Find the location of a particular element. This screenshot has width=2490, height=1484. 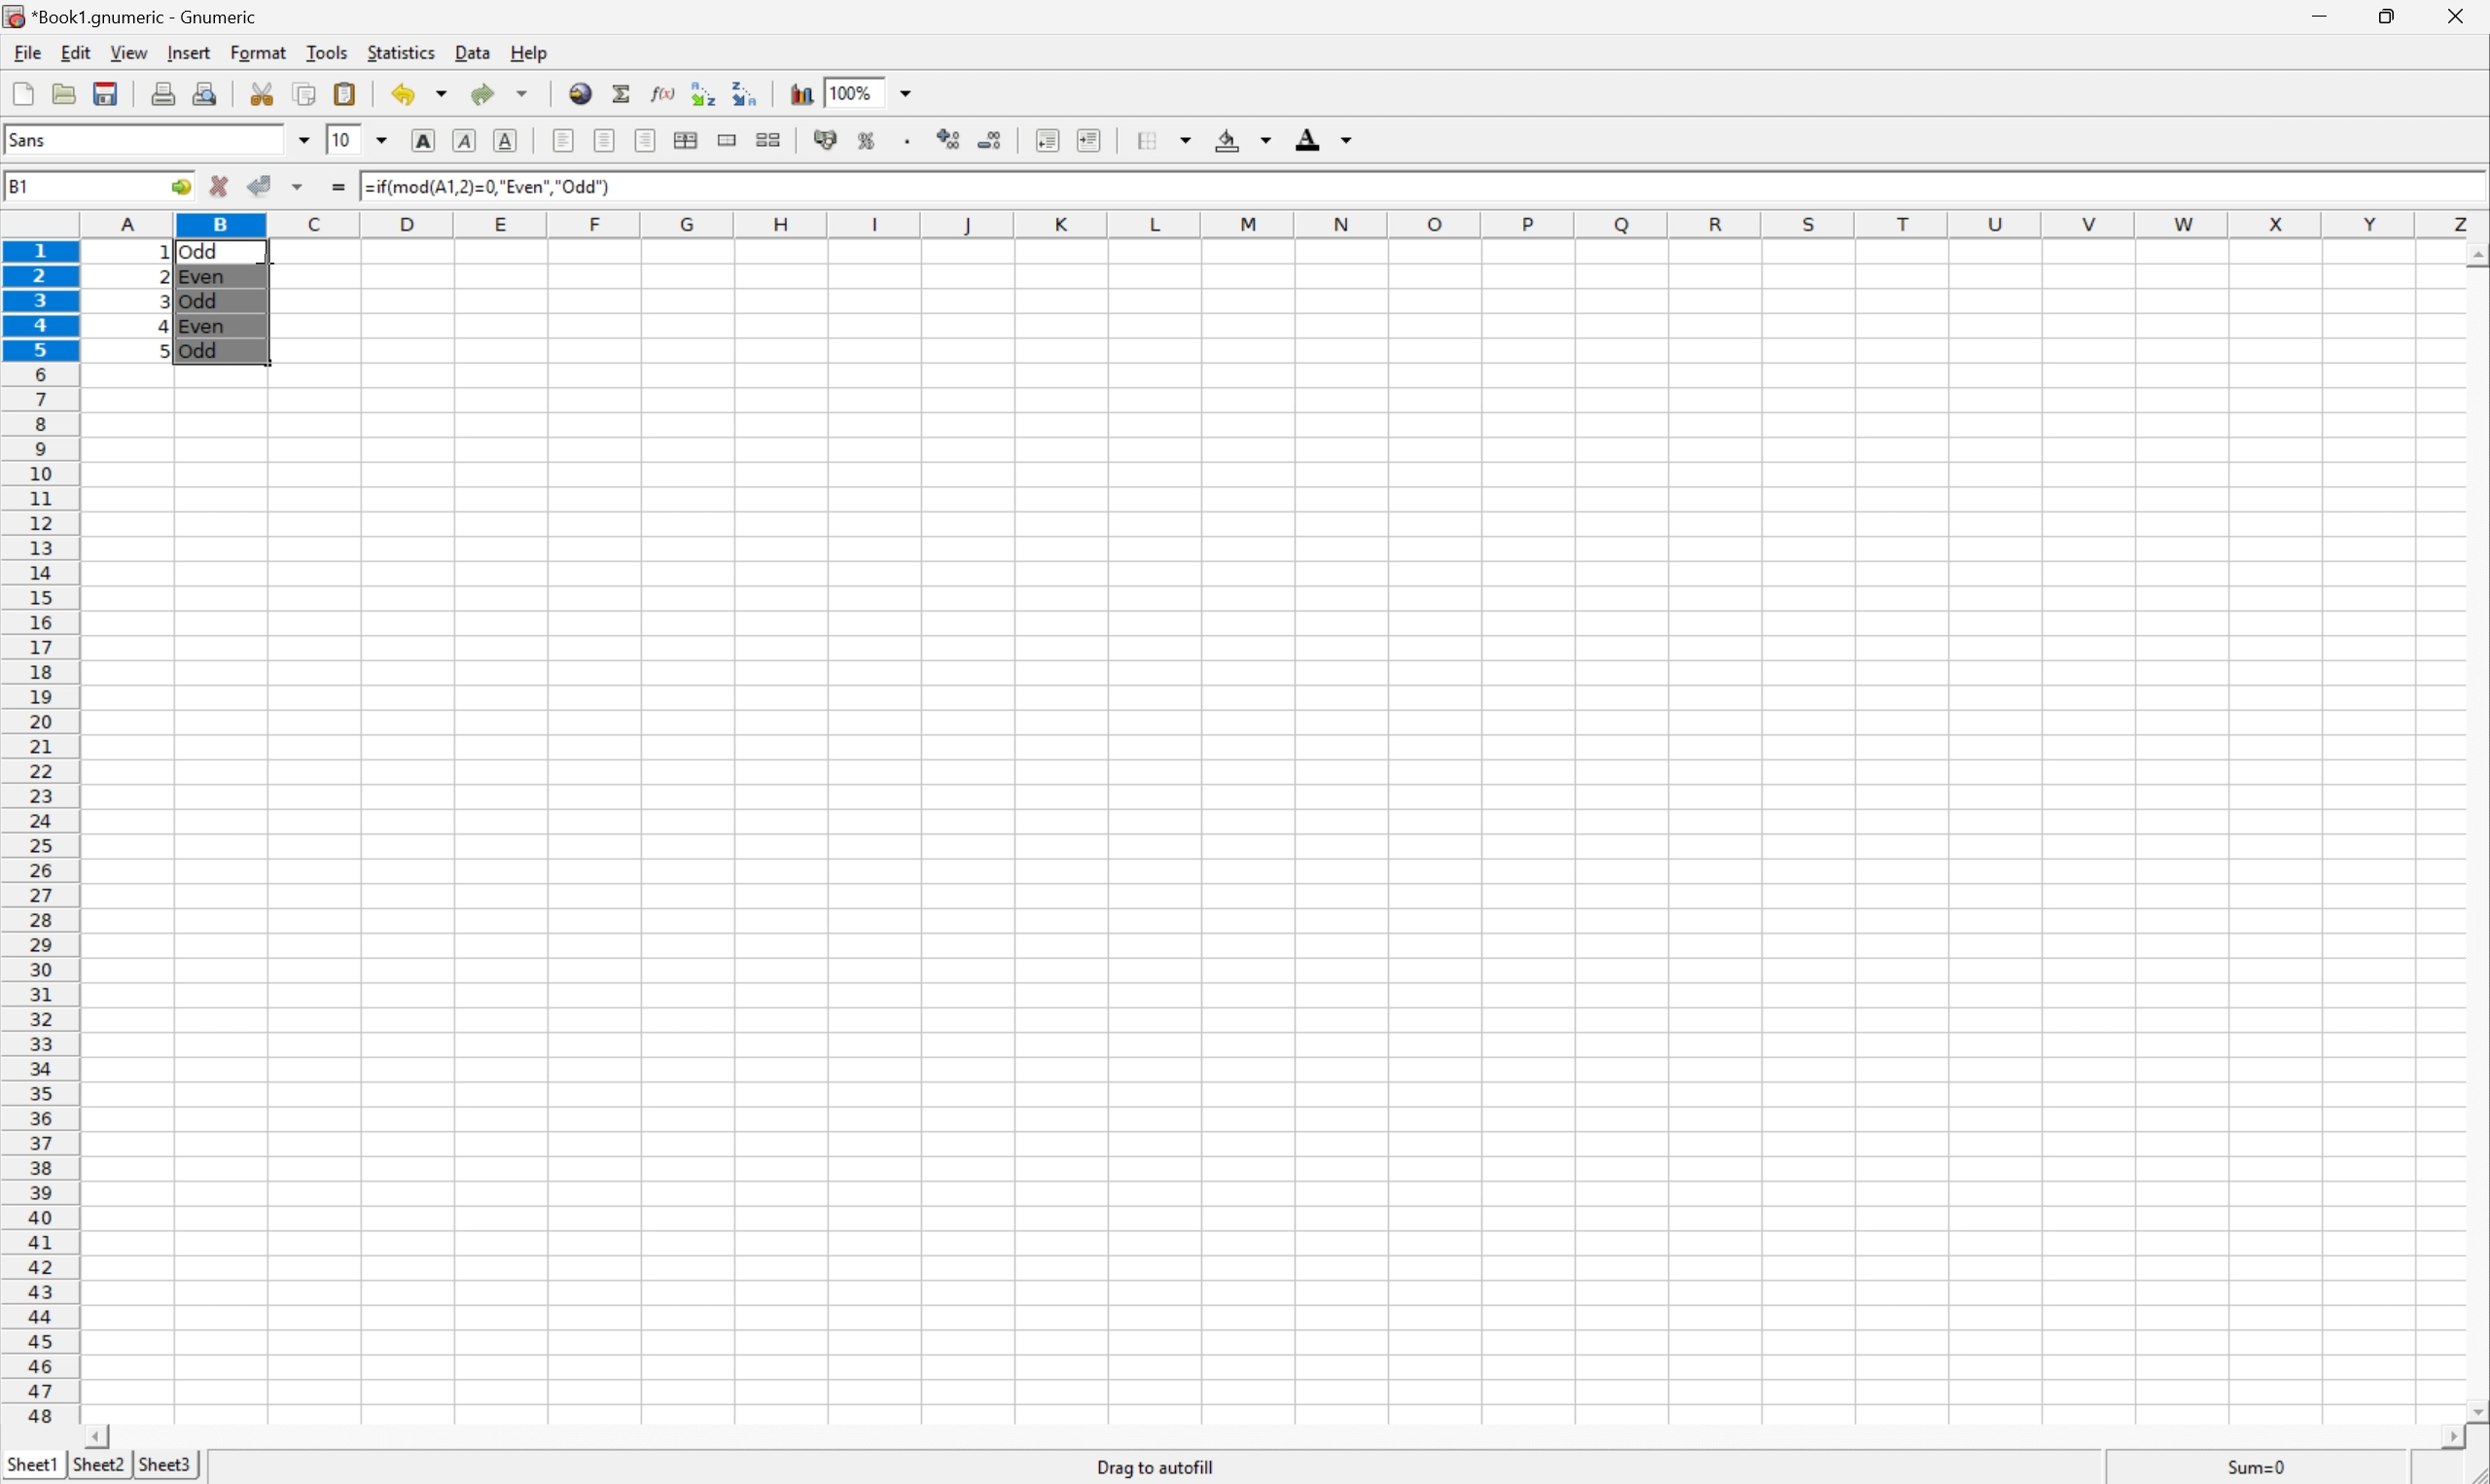

 is located at coordinates (299, 187).